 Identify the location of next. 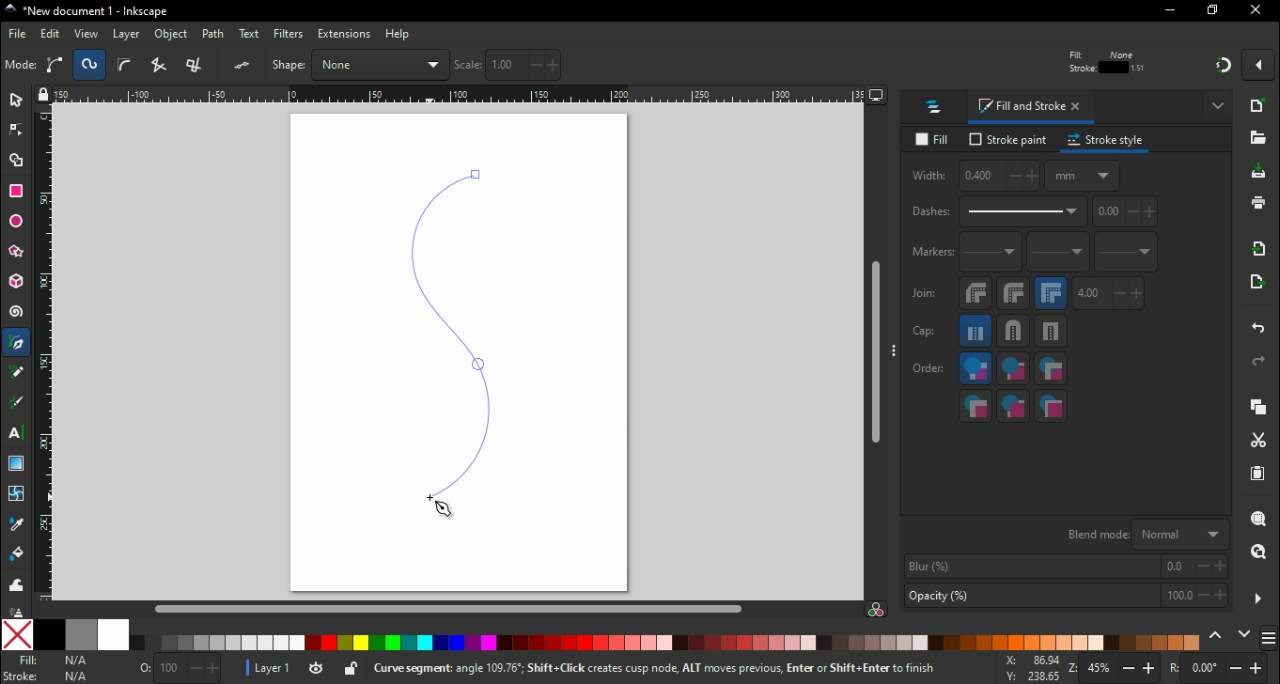
(1245, 634).